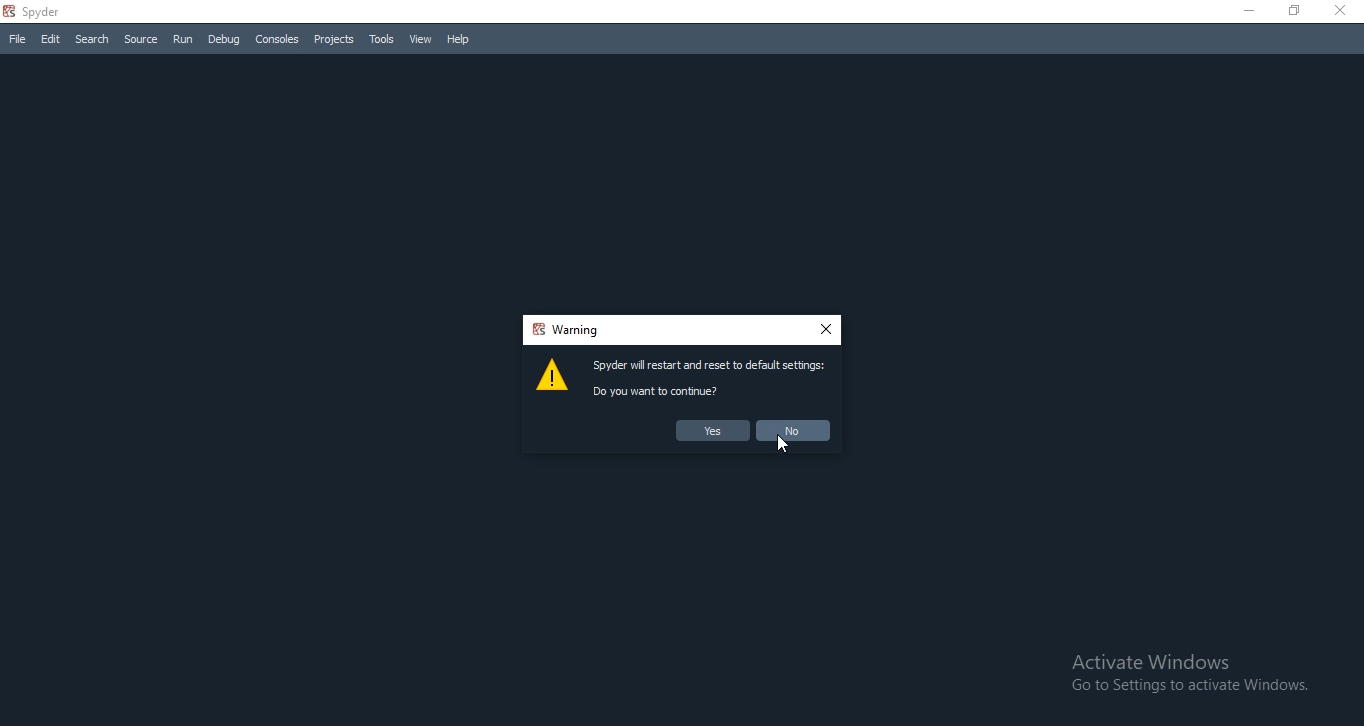  I want to click on Run, so click(182, 40).